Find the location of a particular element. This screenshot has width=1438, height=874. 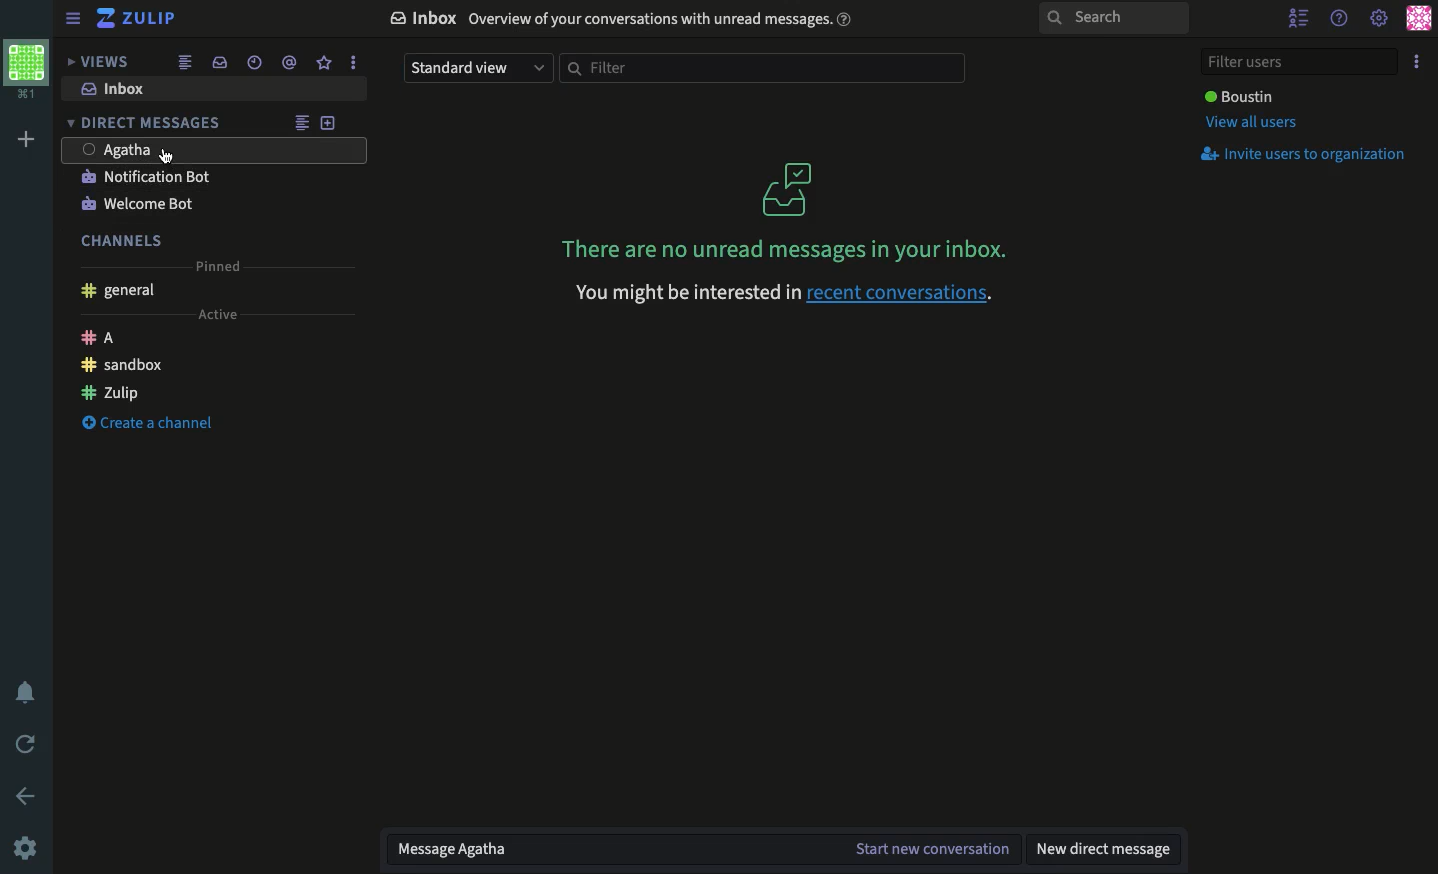

Welcome bot is located at coordinates (139, 205).